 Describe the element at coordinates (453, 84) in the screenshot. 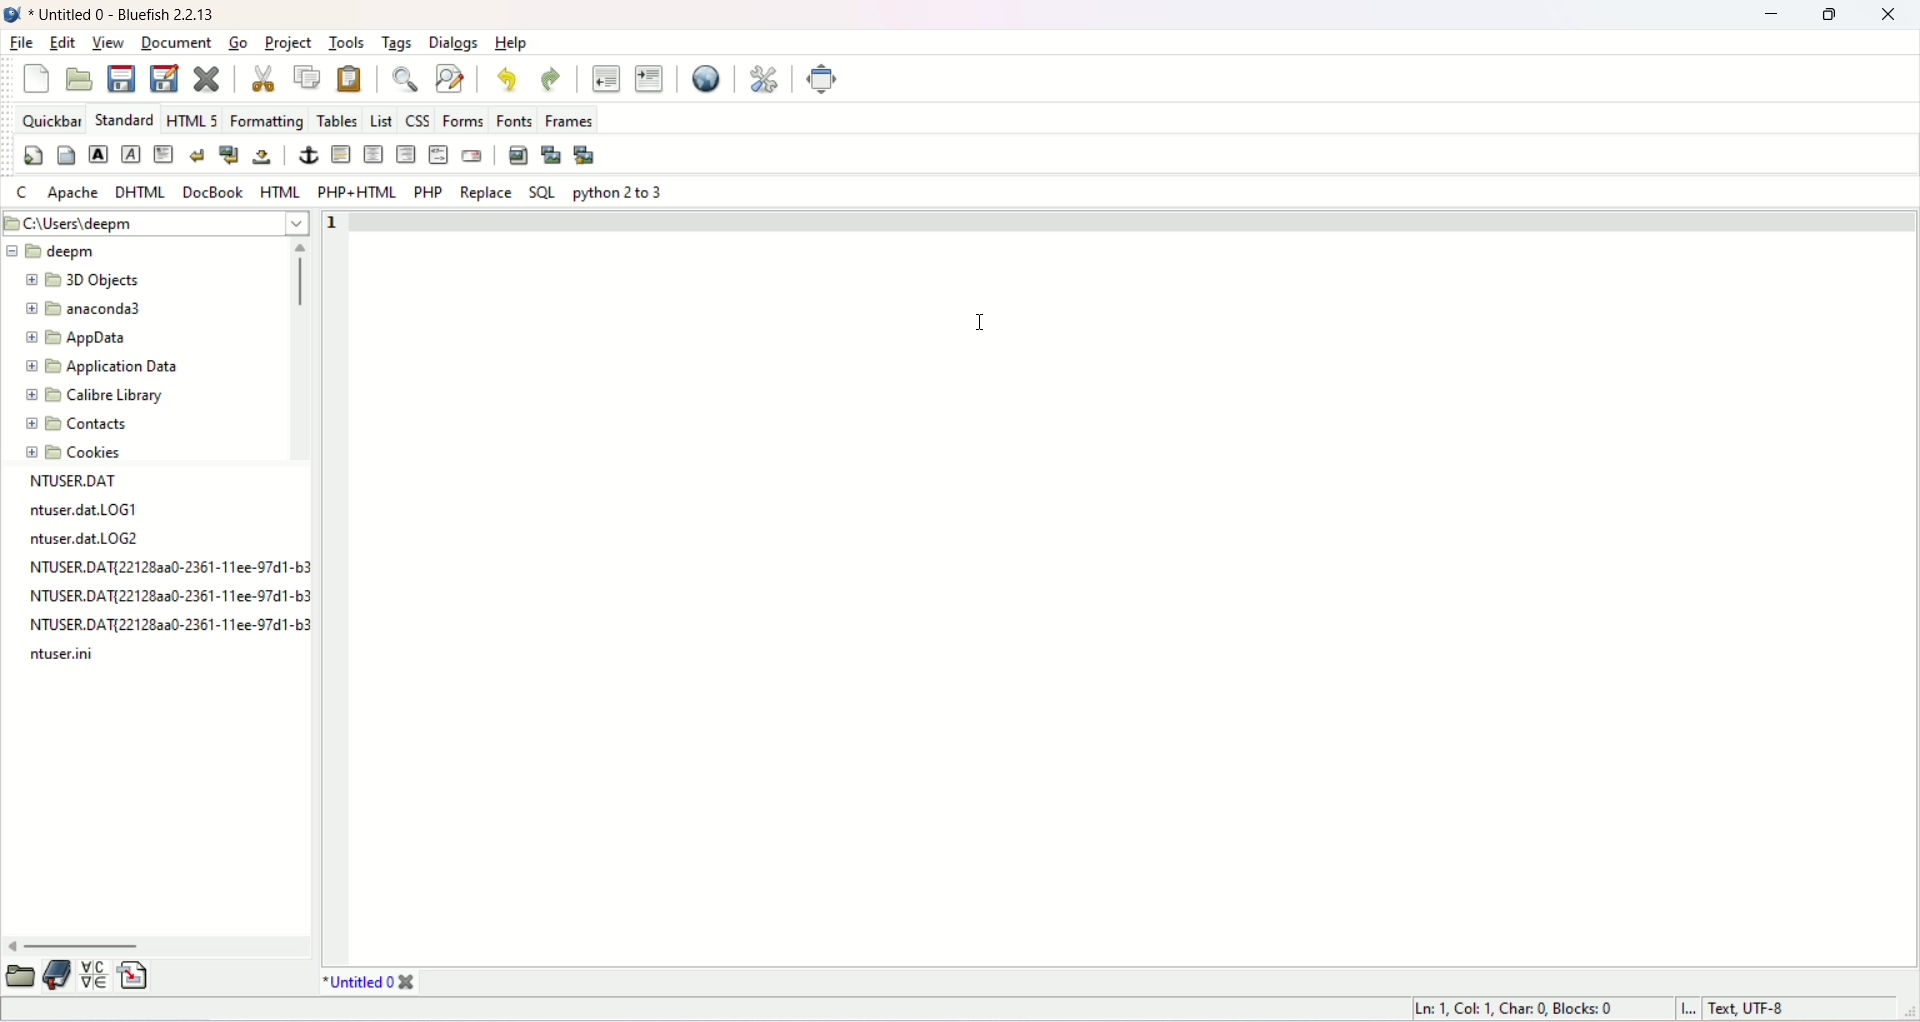

I see `advanced find and replace` at that location.